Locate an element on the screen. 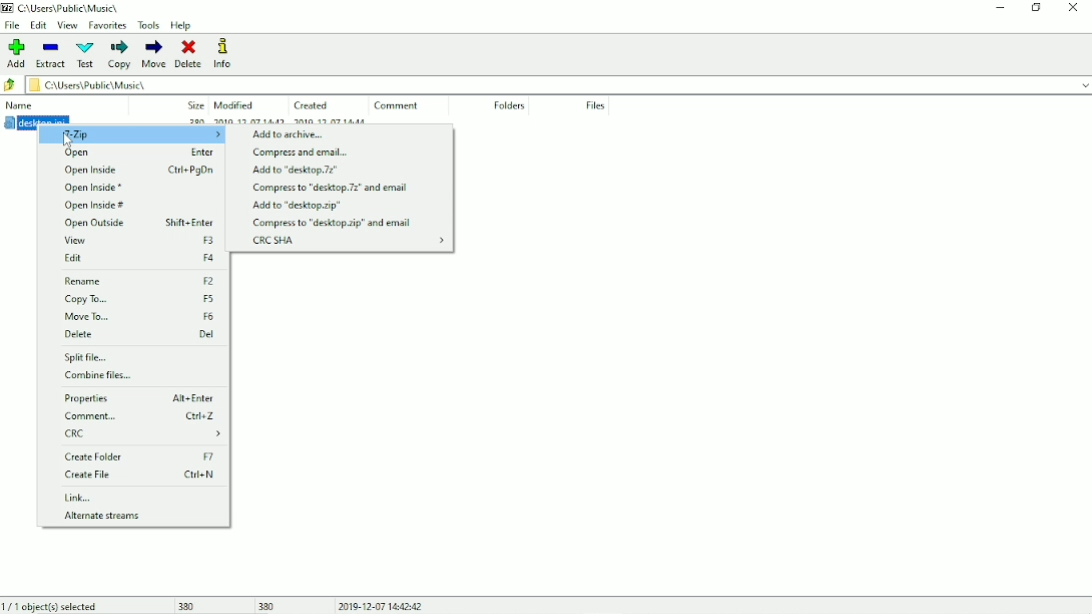  Size is located at coordinates (191, 103).